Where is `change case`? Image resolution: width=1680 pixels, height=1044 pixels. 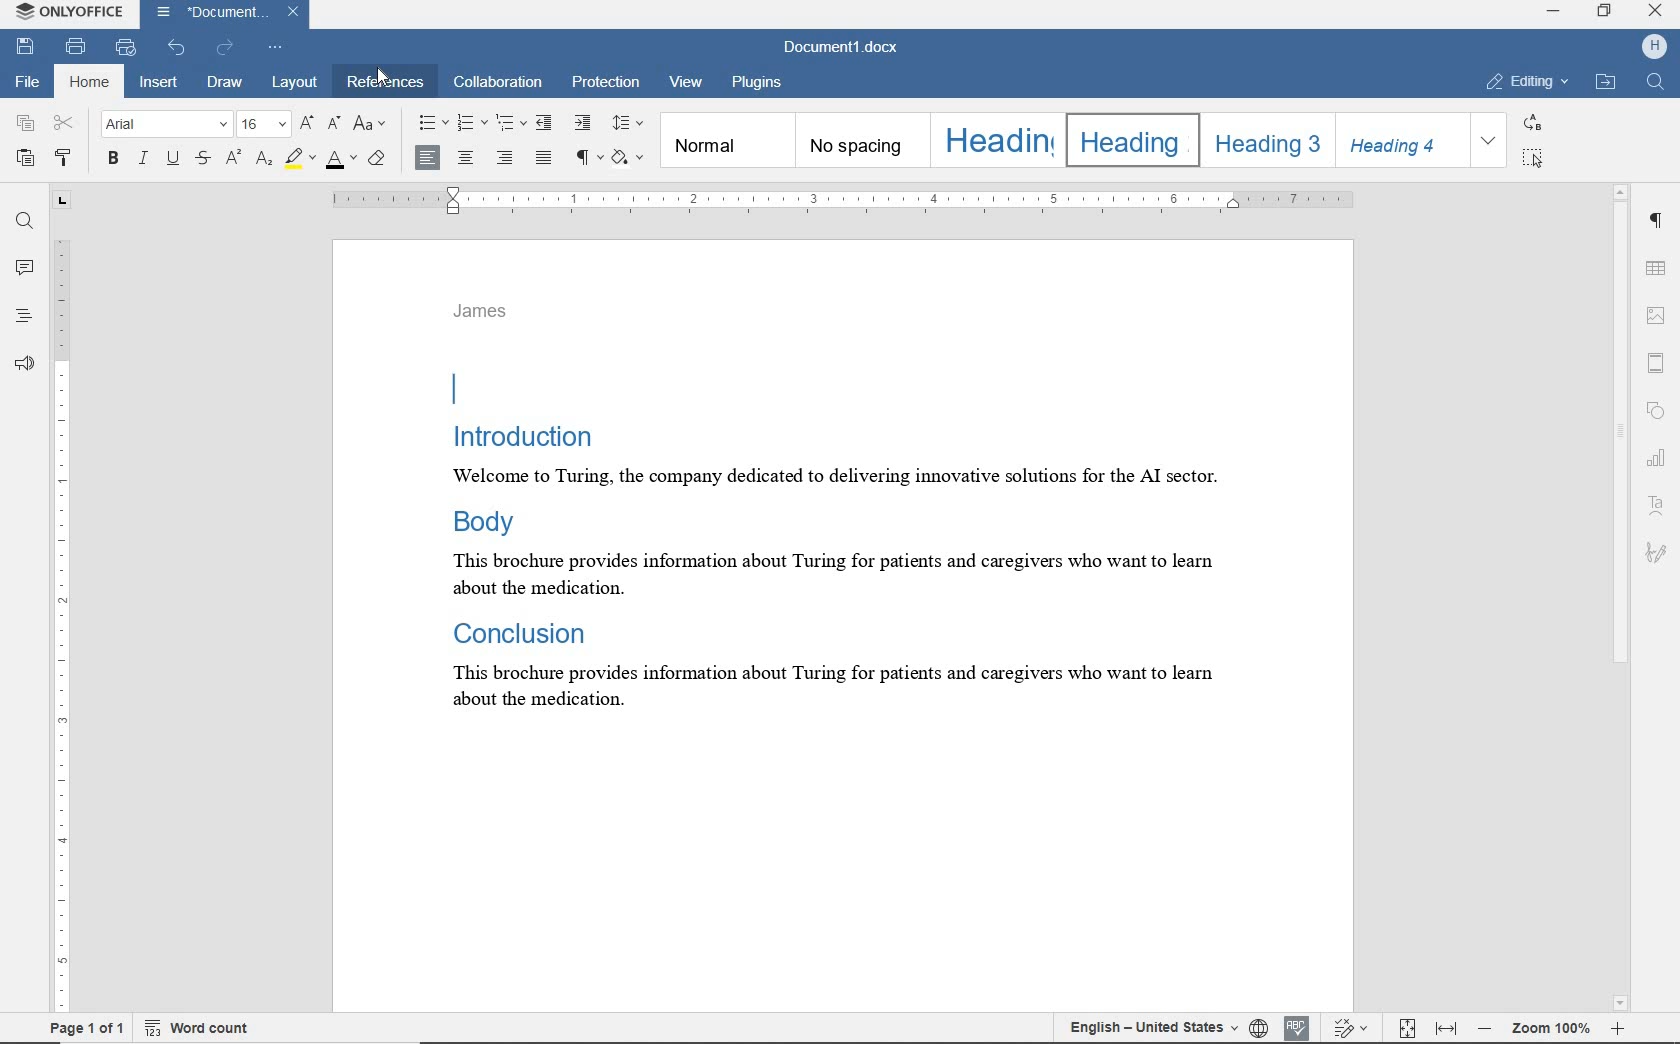
change case is located at coordinates (370, 125).